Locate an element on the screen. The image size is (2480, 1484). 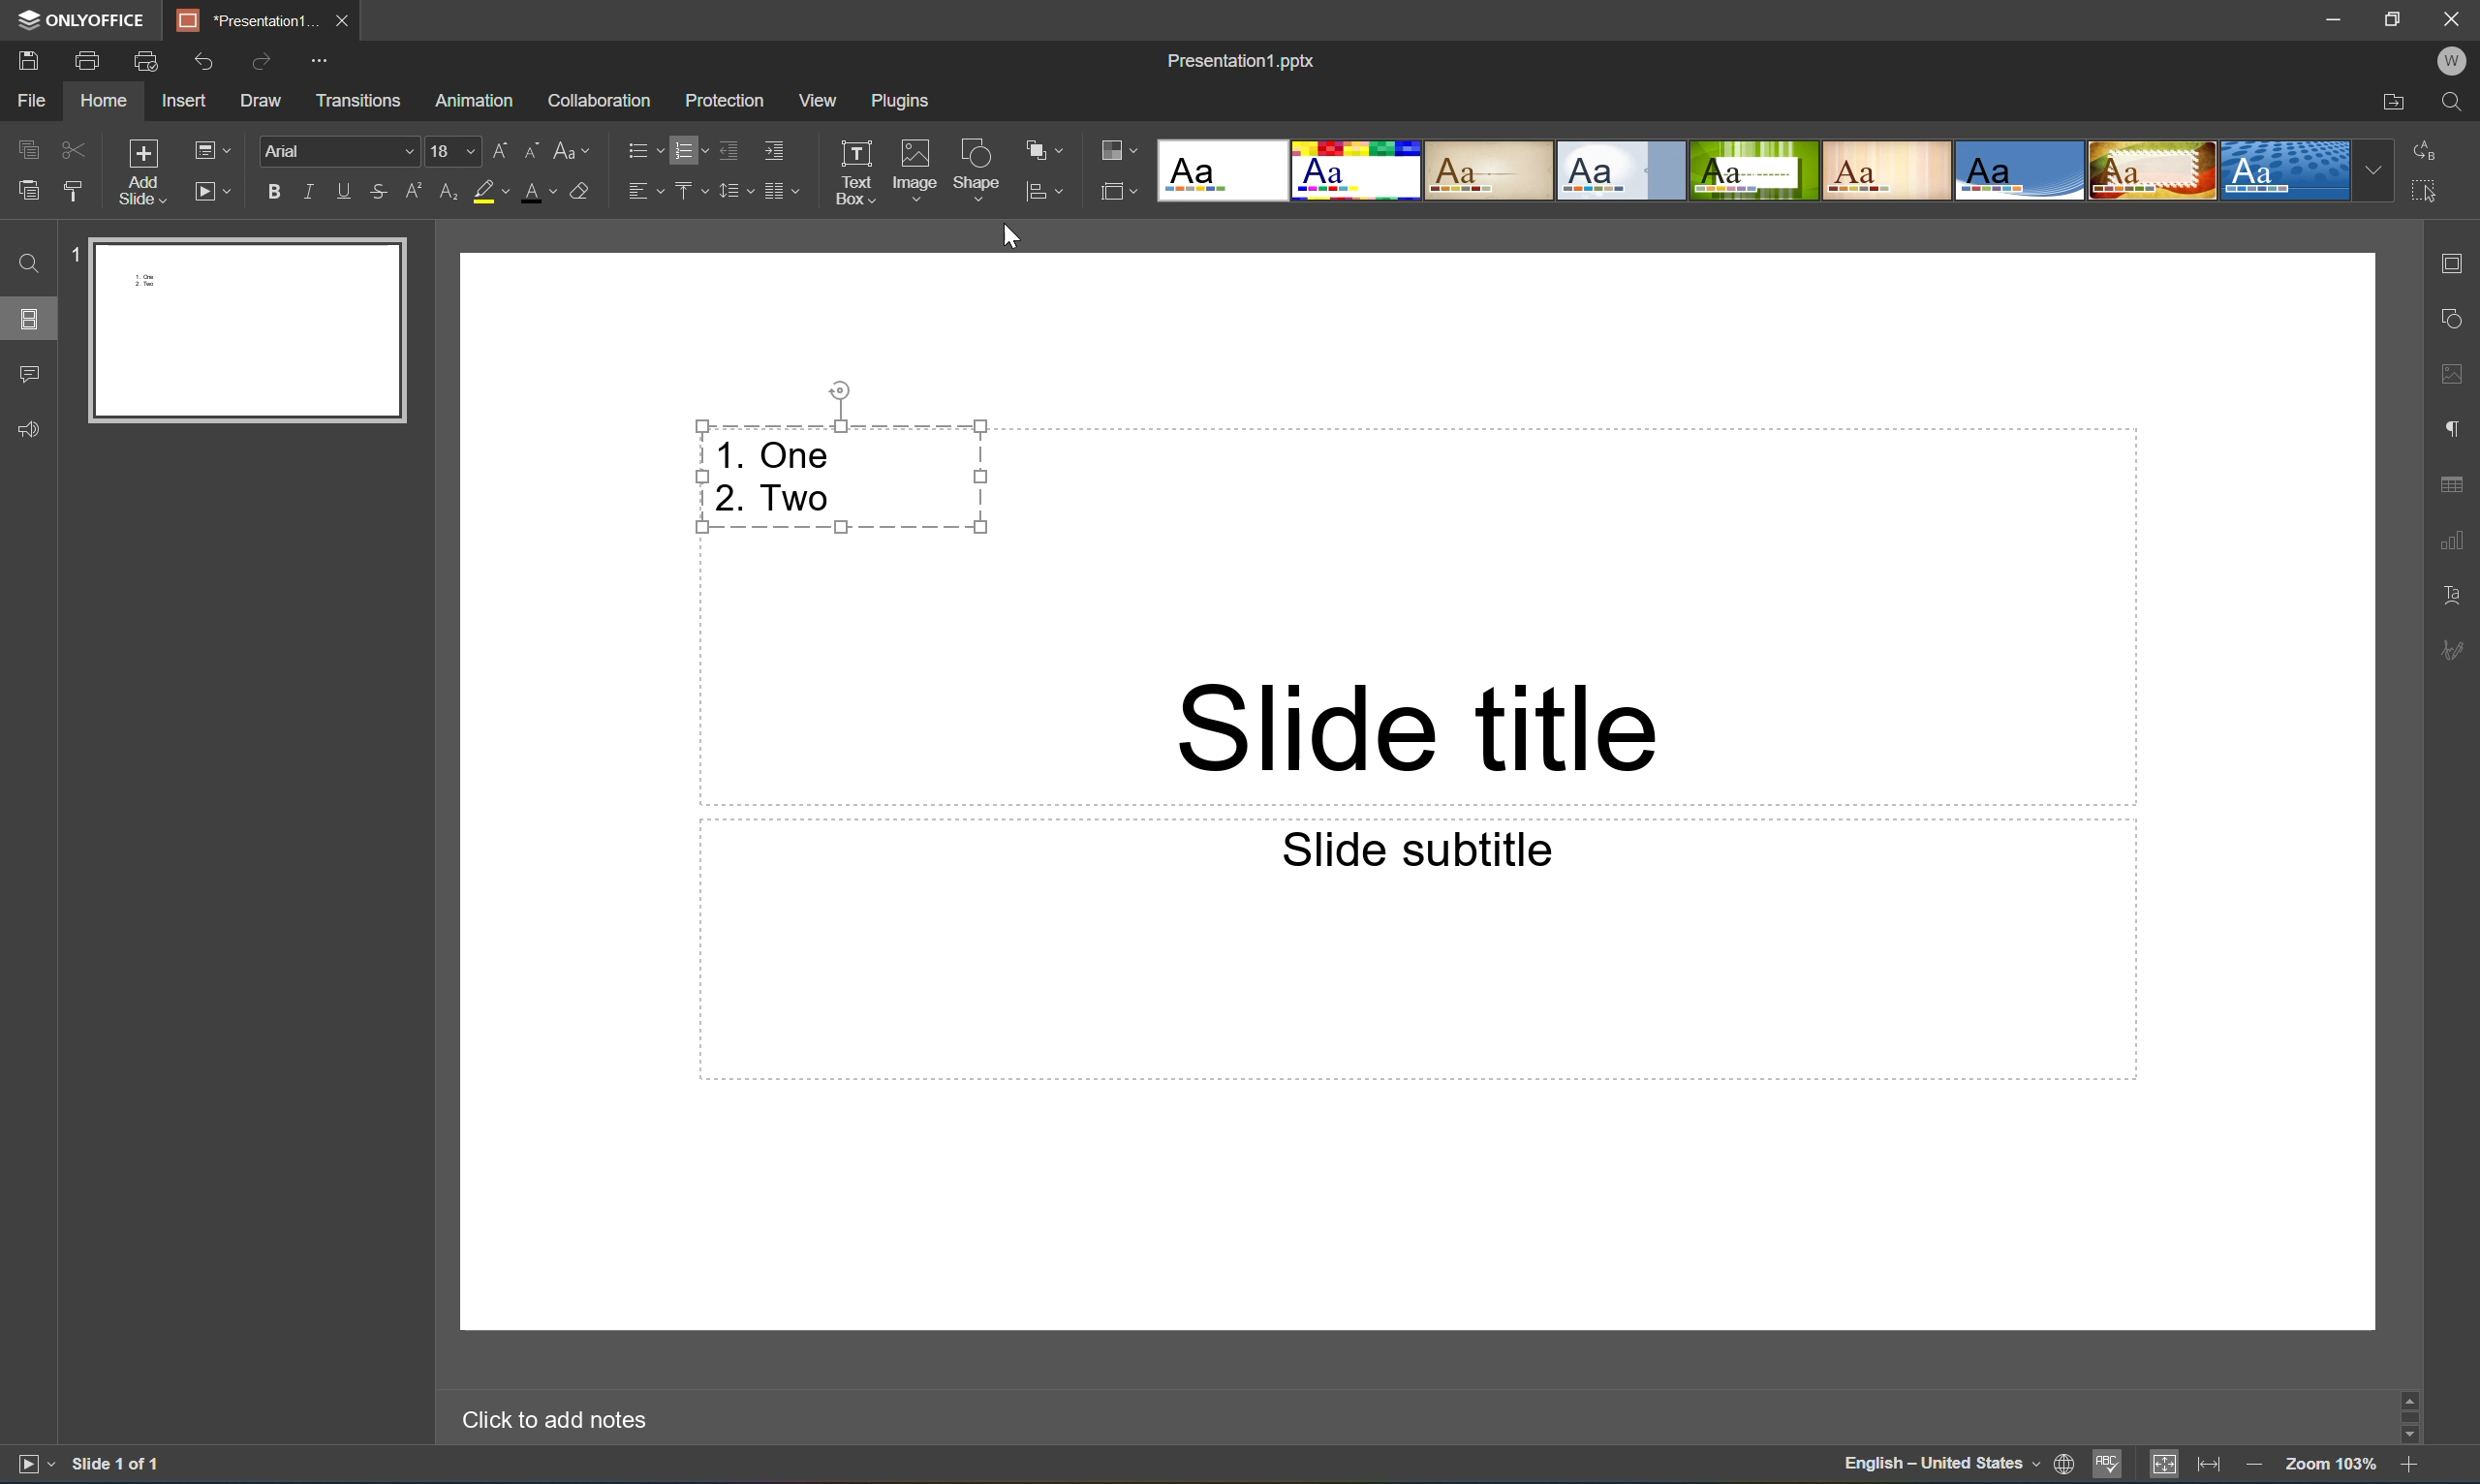
Save is located at coordinates (25, 59).